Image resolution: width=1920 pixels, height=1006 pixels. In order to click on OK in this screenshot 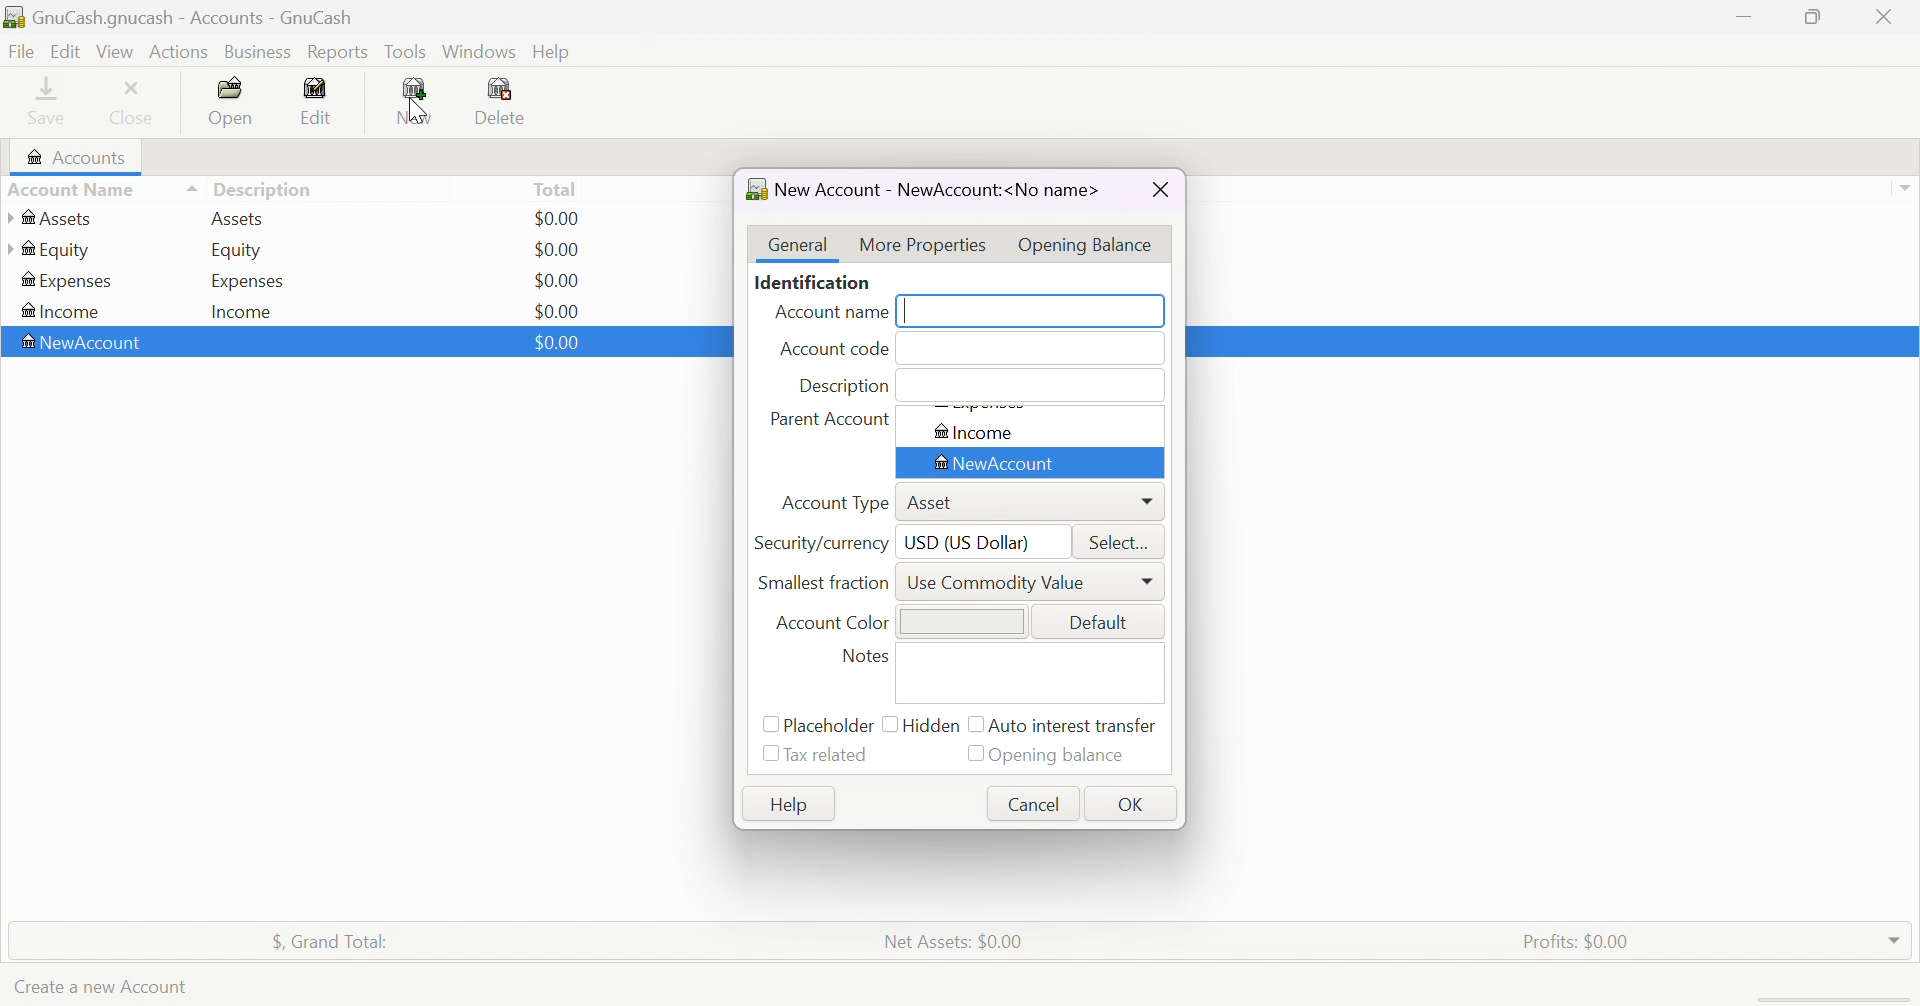, I will do `click(1129, 806)`.